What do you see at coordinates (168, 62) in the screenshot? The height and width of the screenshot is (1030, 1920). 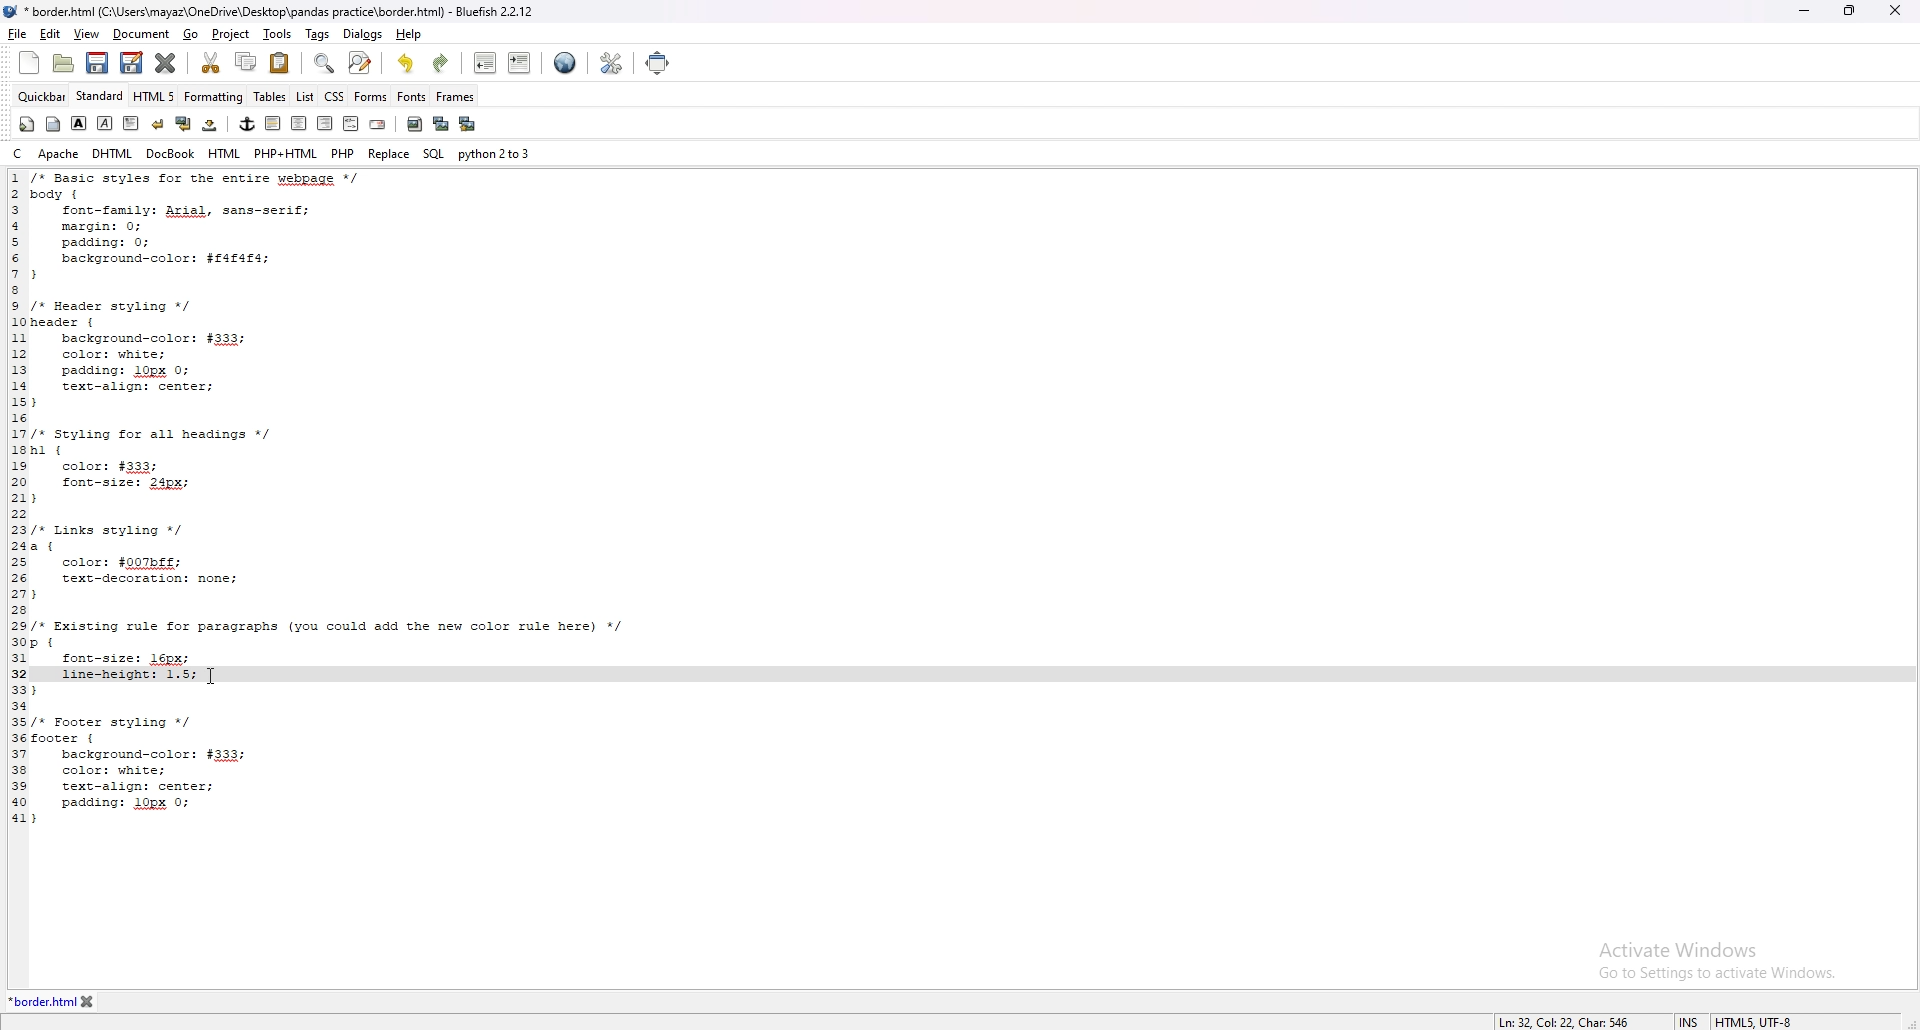 I see `close current tab` at bounding box center [168, 62].